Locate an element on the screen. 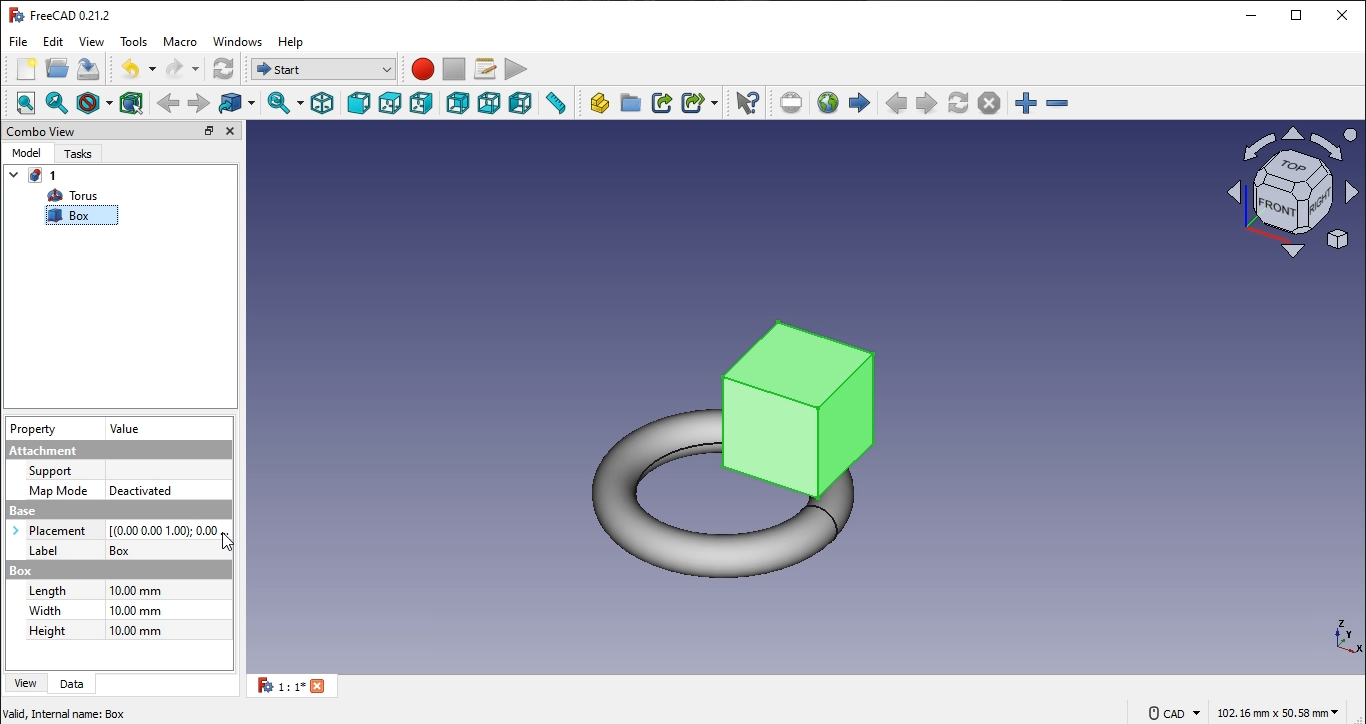  macros is located at coordinates (483, 70).